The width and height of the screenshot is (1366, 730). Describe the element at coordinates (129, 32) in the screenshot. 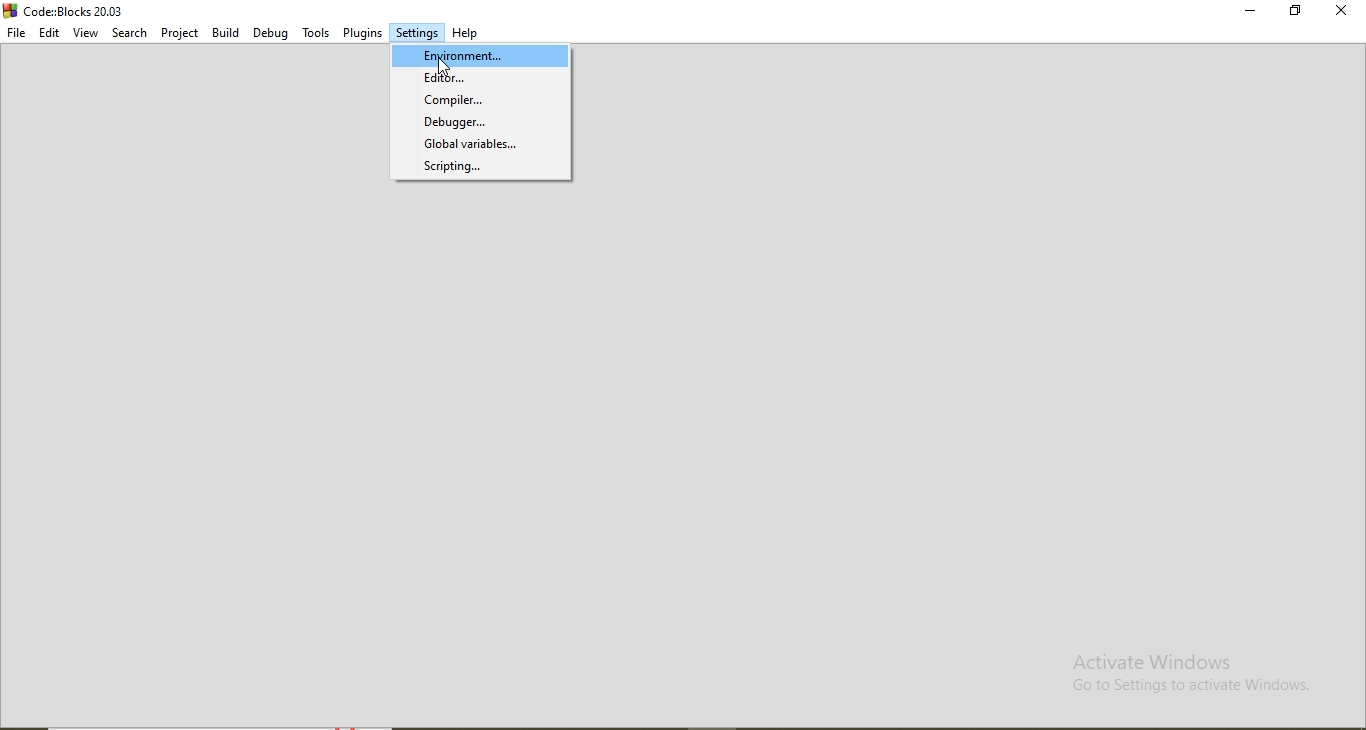

I see `Search ` at that location.